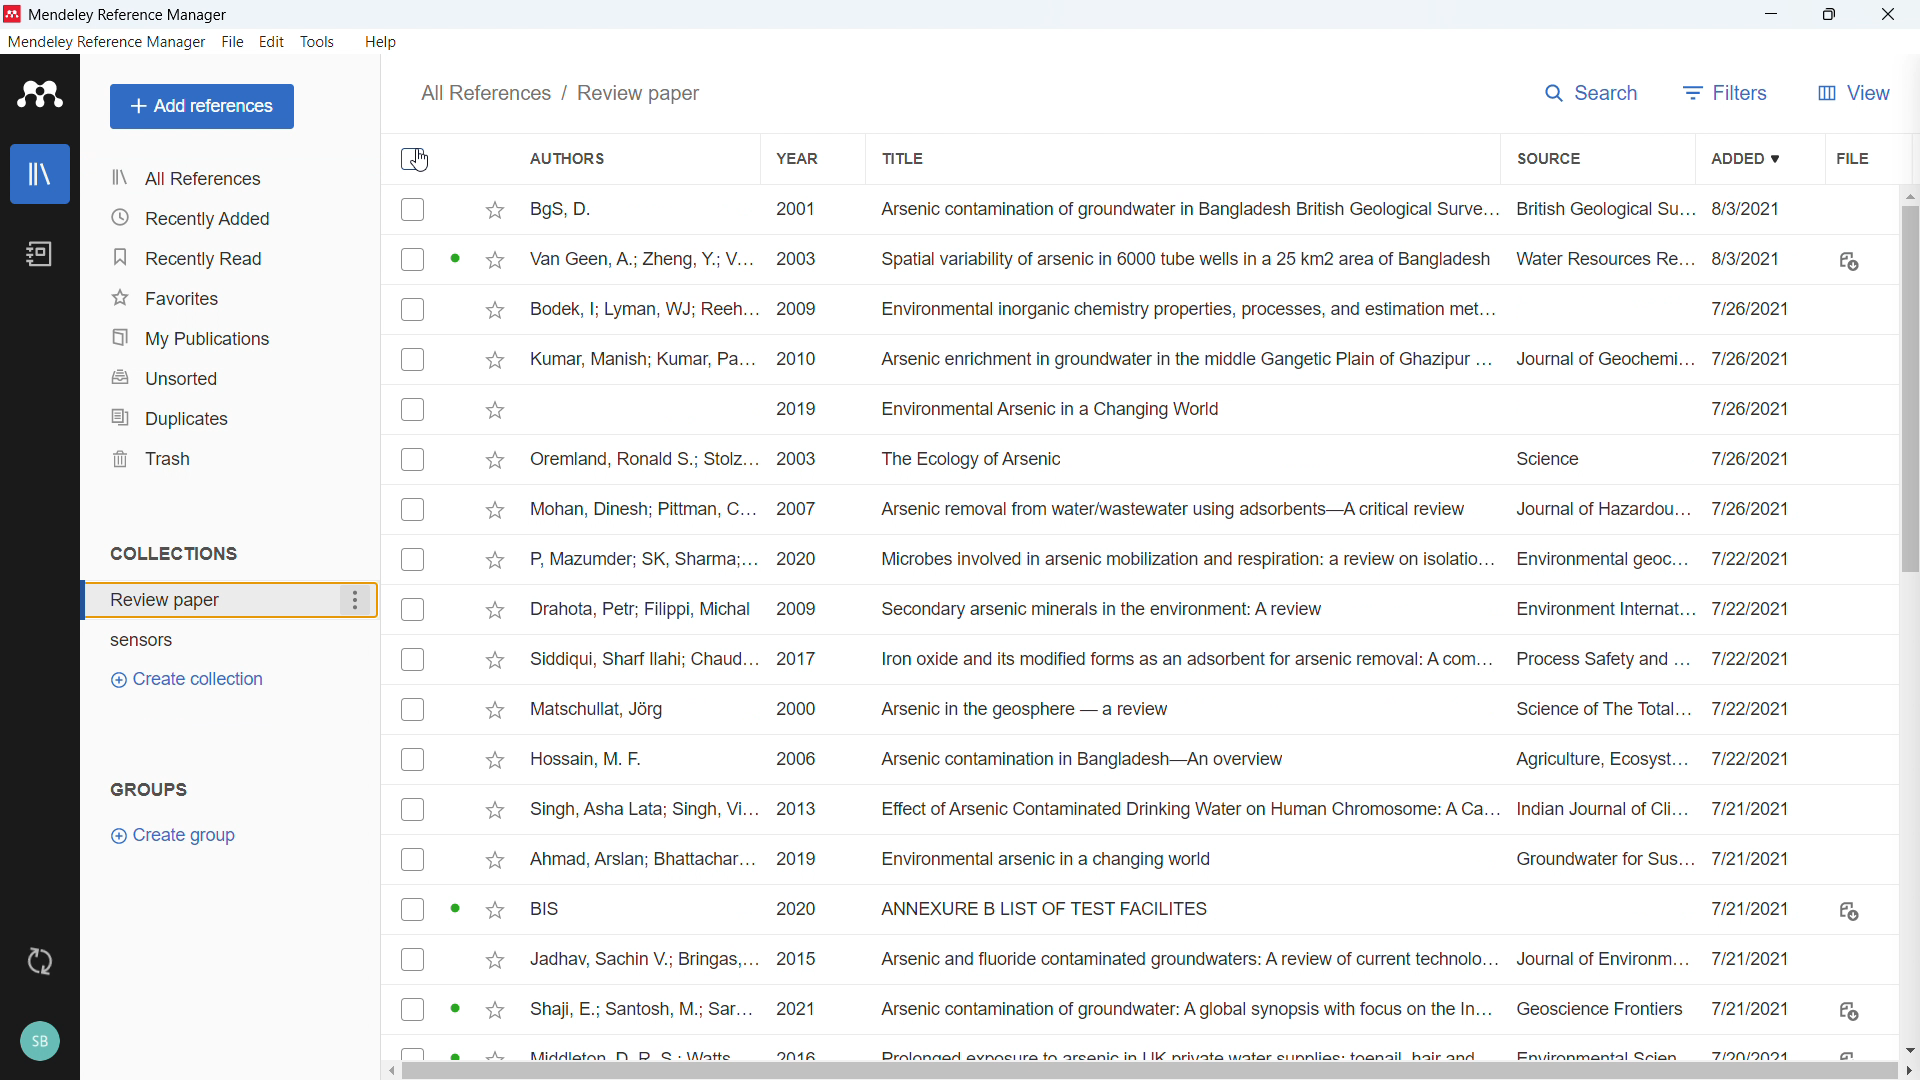 The width and height of the screenshot is (1920, 1080). I want to click on Lotfikatouli, Sarah; Hadi, P... 2021 Enhanced anti-fouling performance in Membrane Bioreactors using a novel c... Separation and Purif... 10/28/2024, so click(1165, 309).